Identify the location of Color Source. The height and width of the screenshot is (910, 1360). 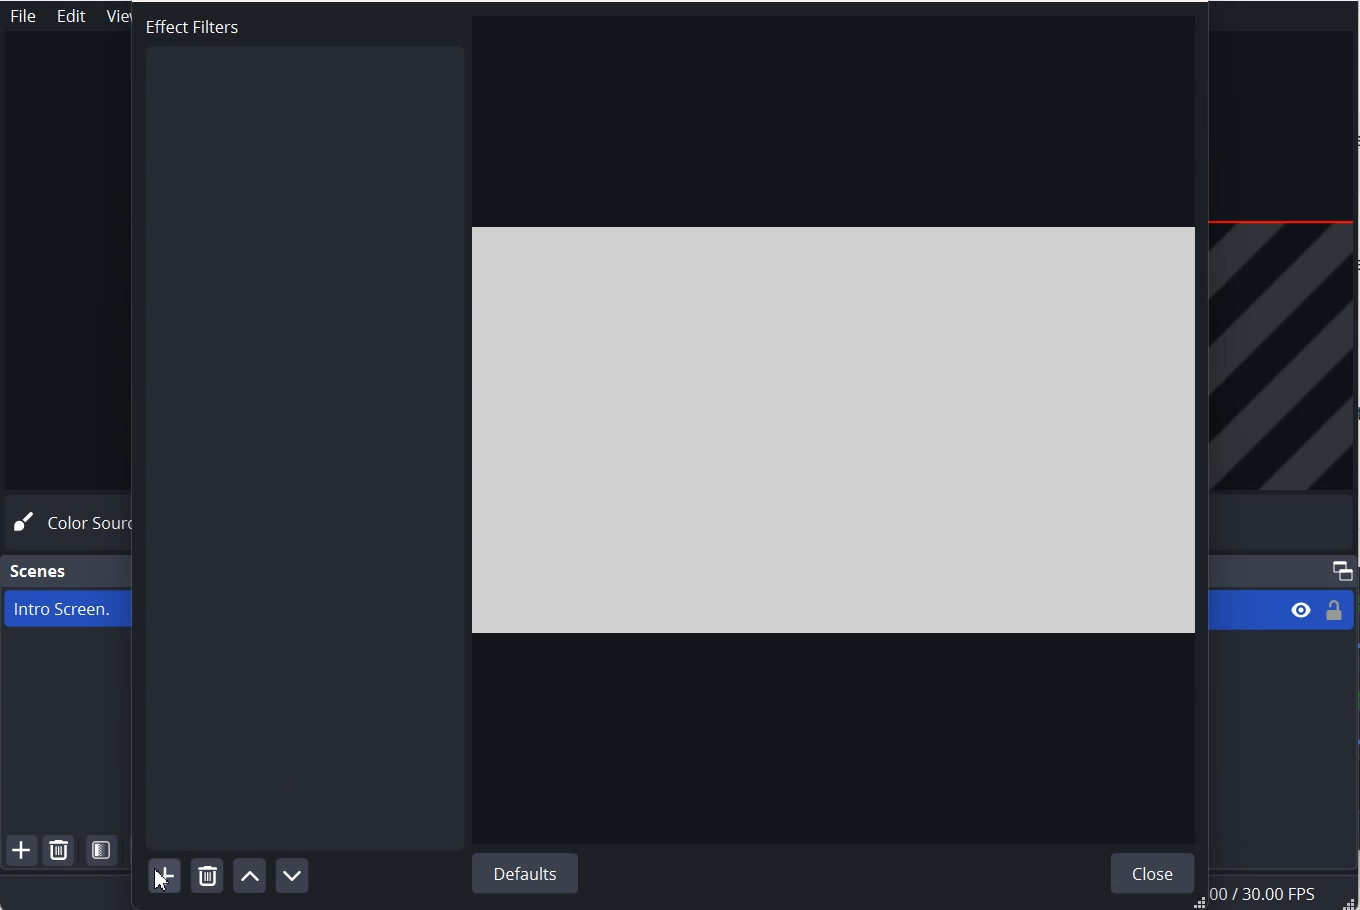
(66, 523).